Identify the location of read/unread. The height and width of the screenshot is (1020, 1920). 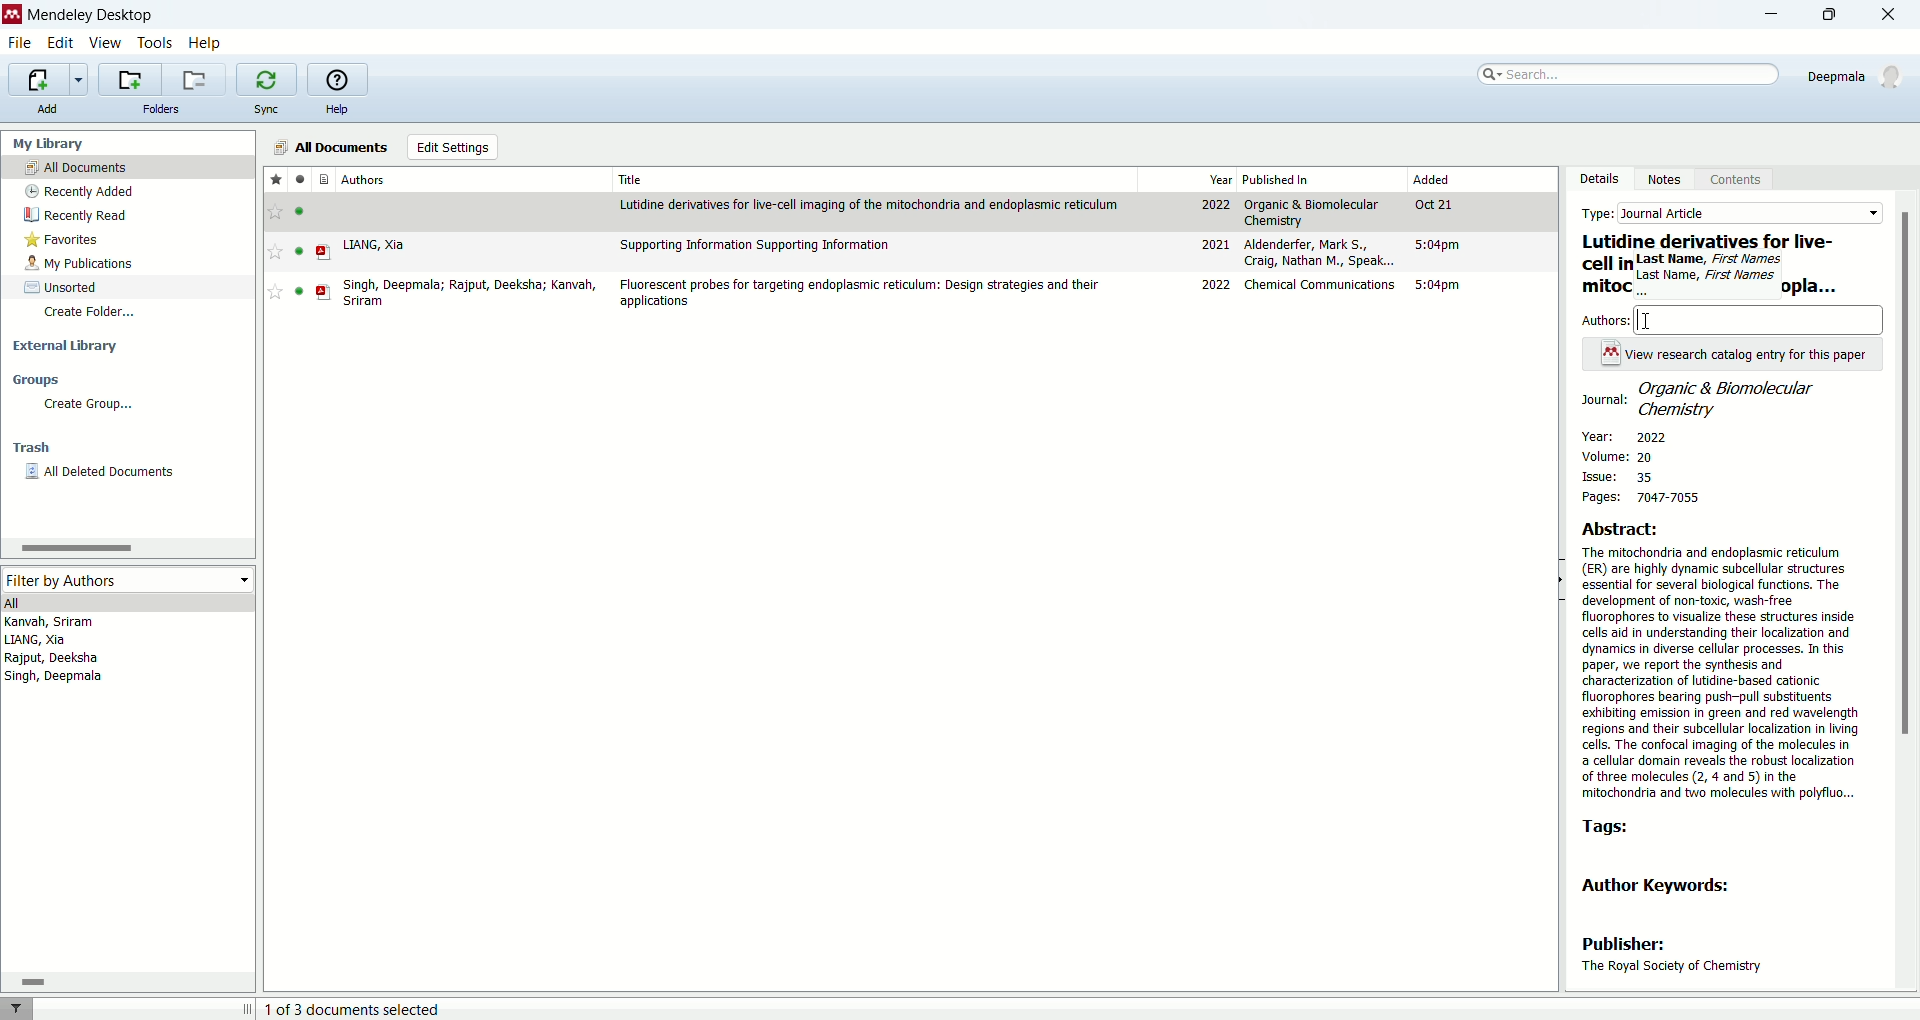
(304, 211).